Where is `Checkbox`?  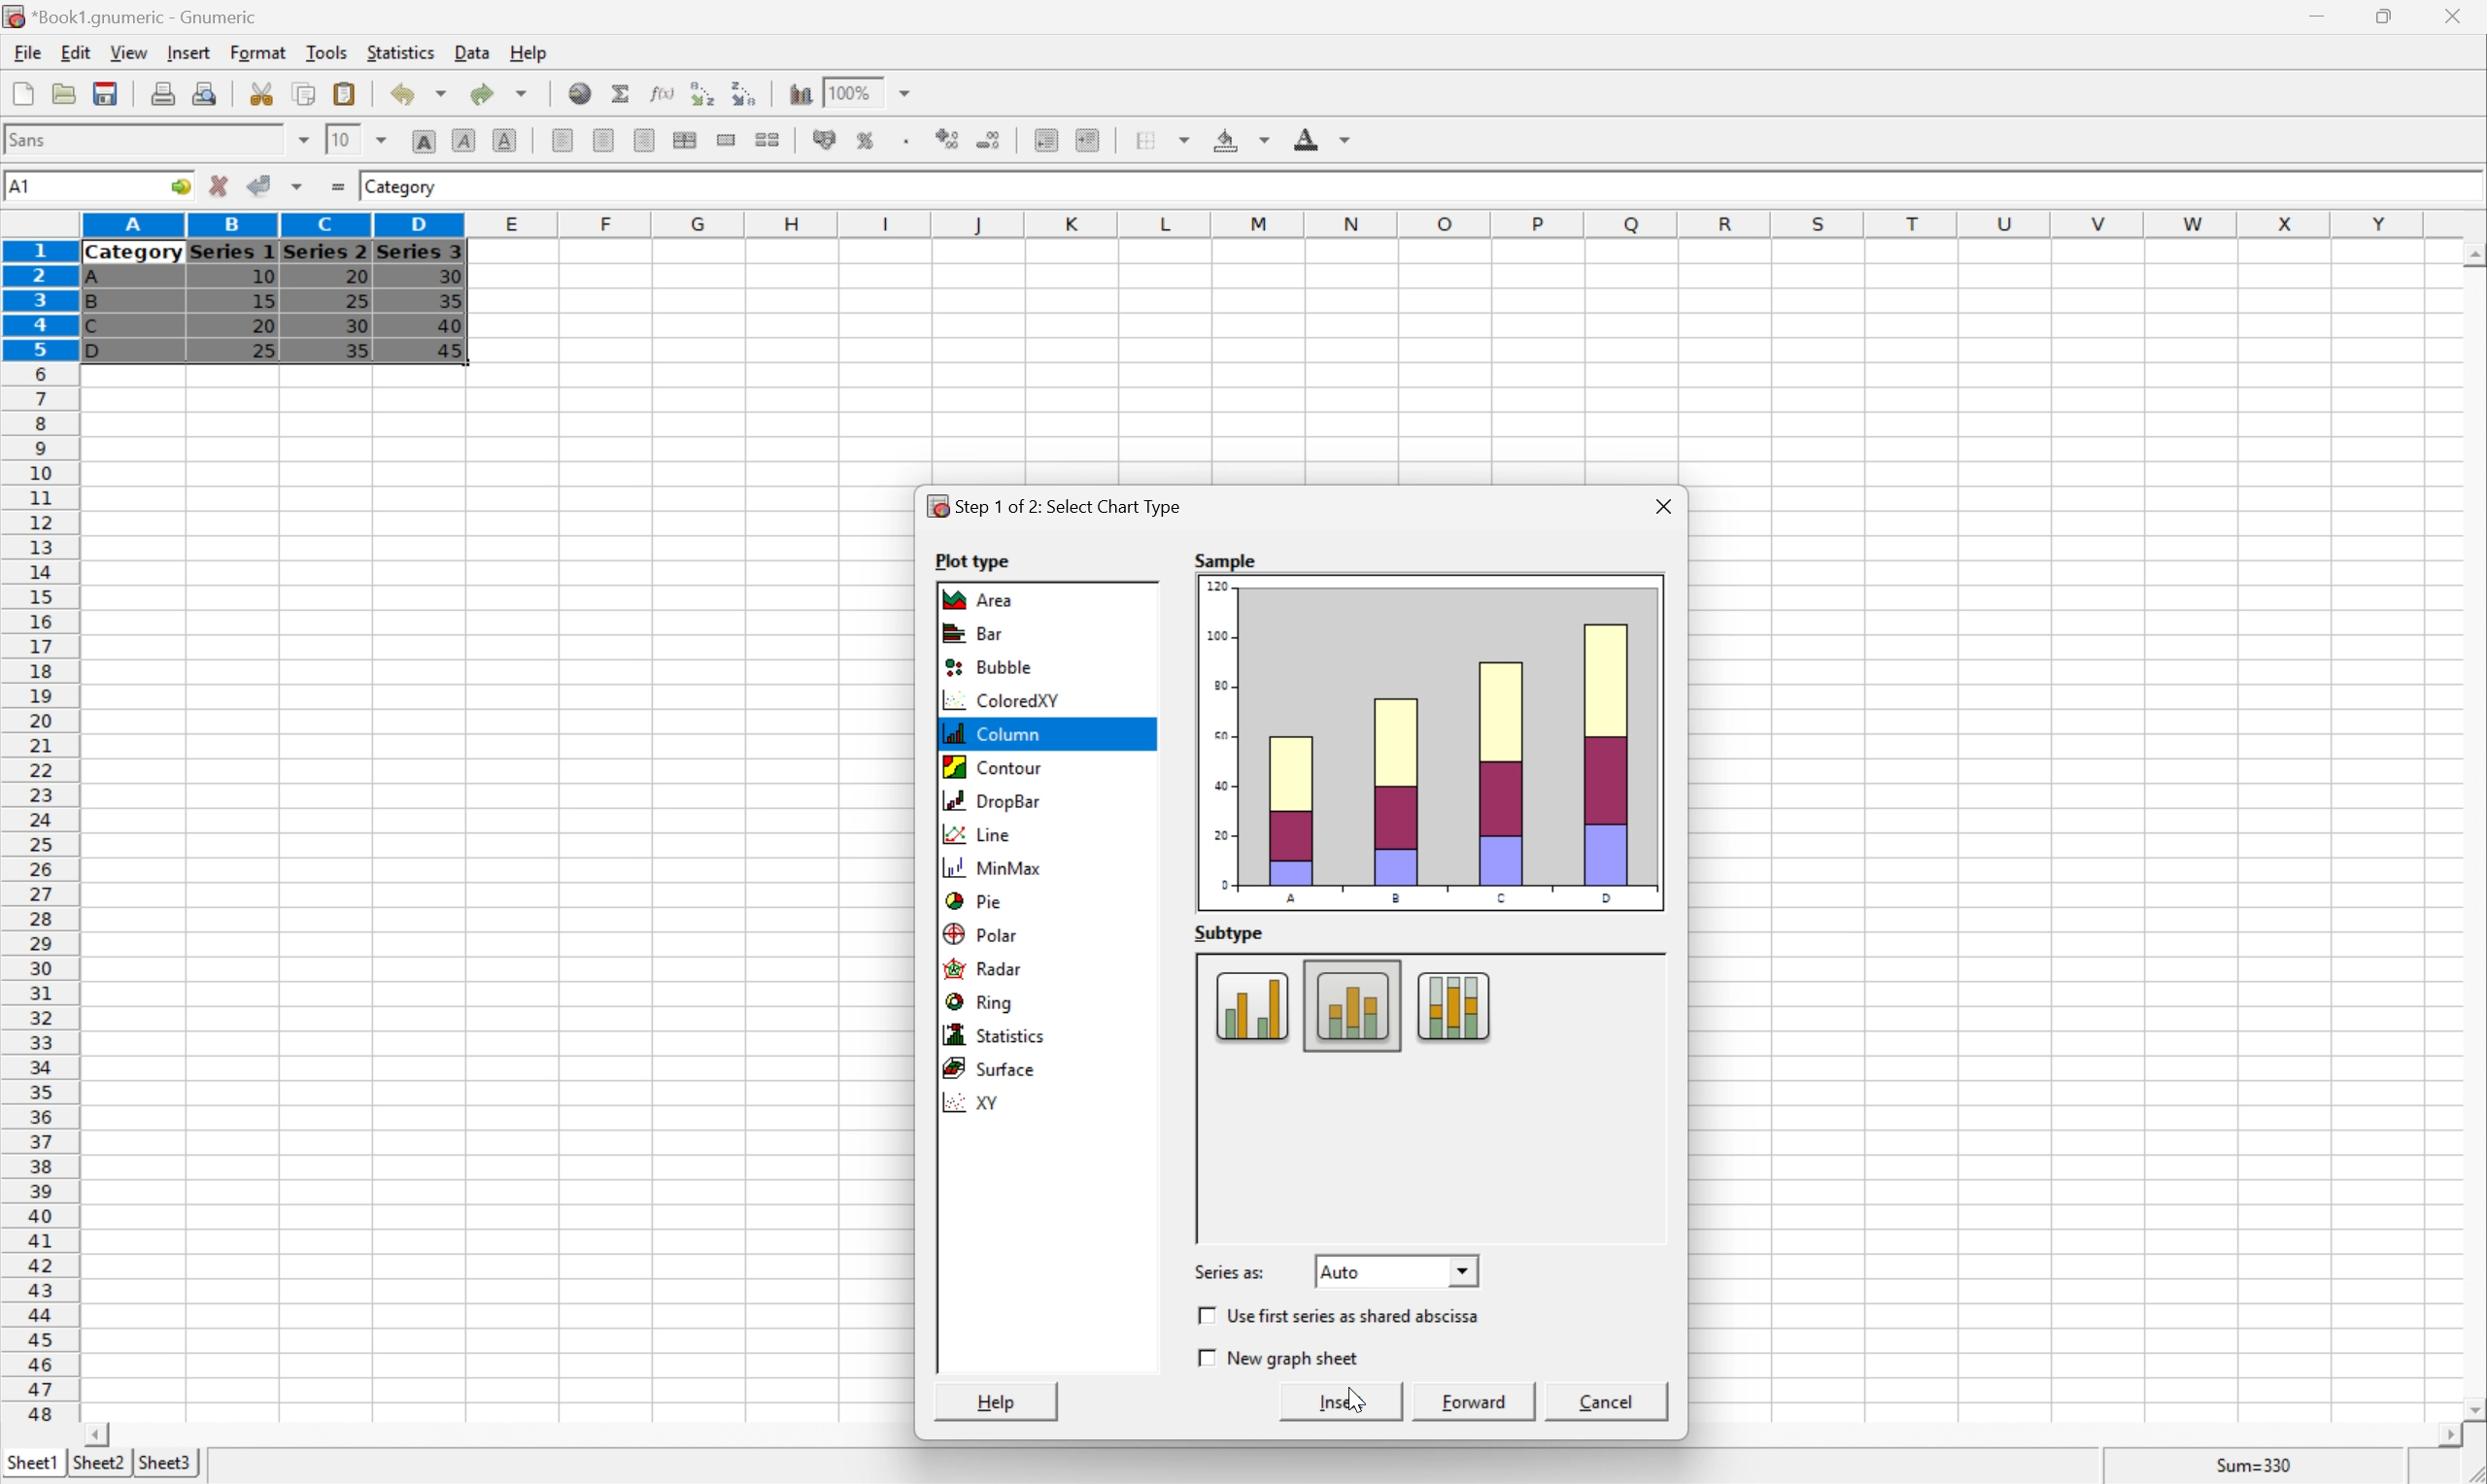 Checkbox is located at coordinates (1202, 1355).